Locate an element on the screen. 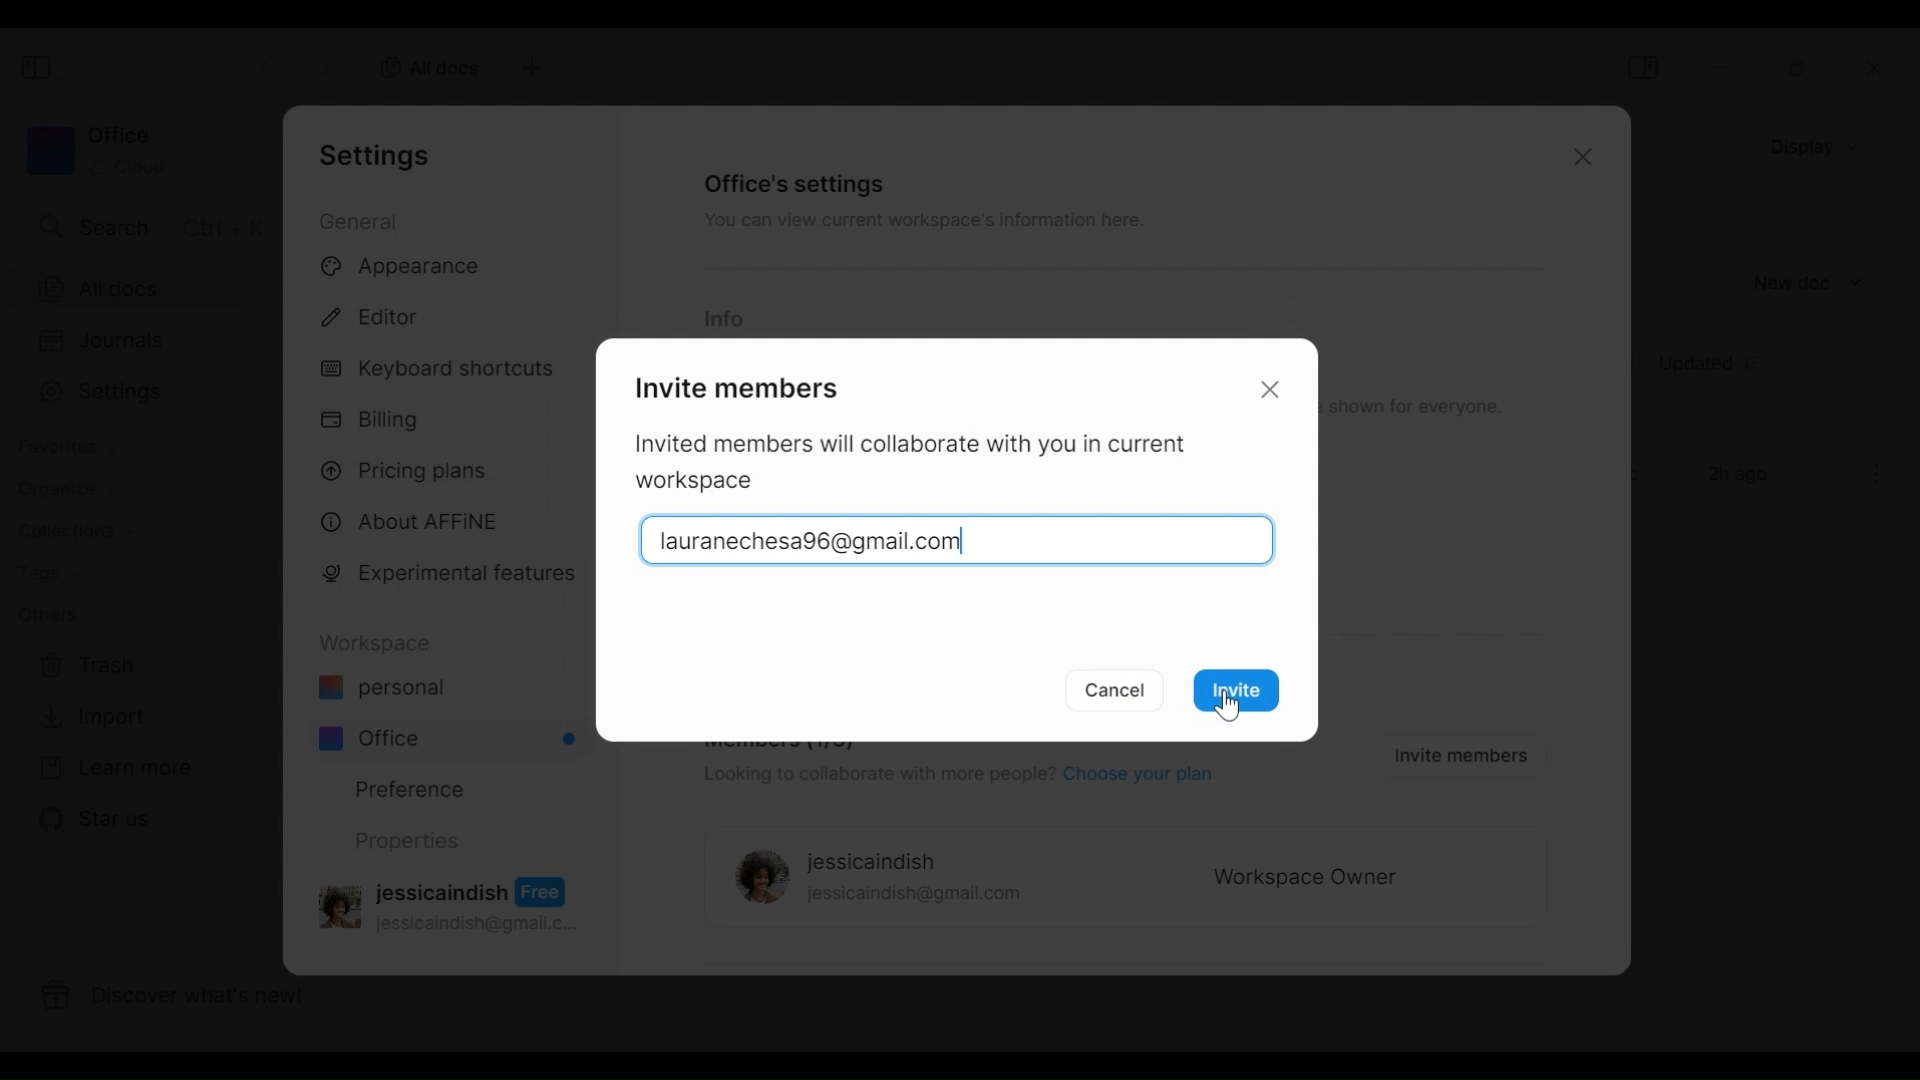 This screenshot has width=1920, height=1080. about AFFiNE is located at coordinates (412, 523).